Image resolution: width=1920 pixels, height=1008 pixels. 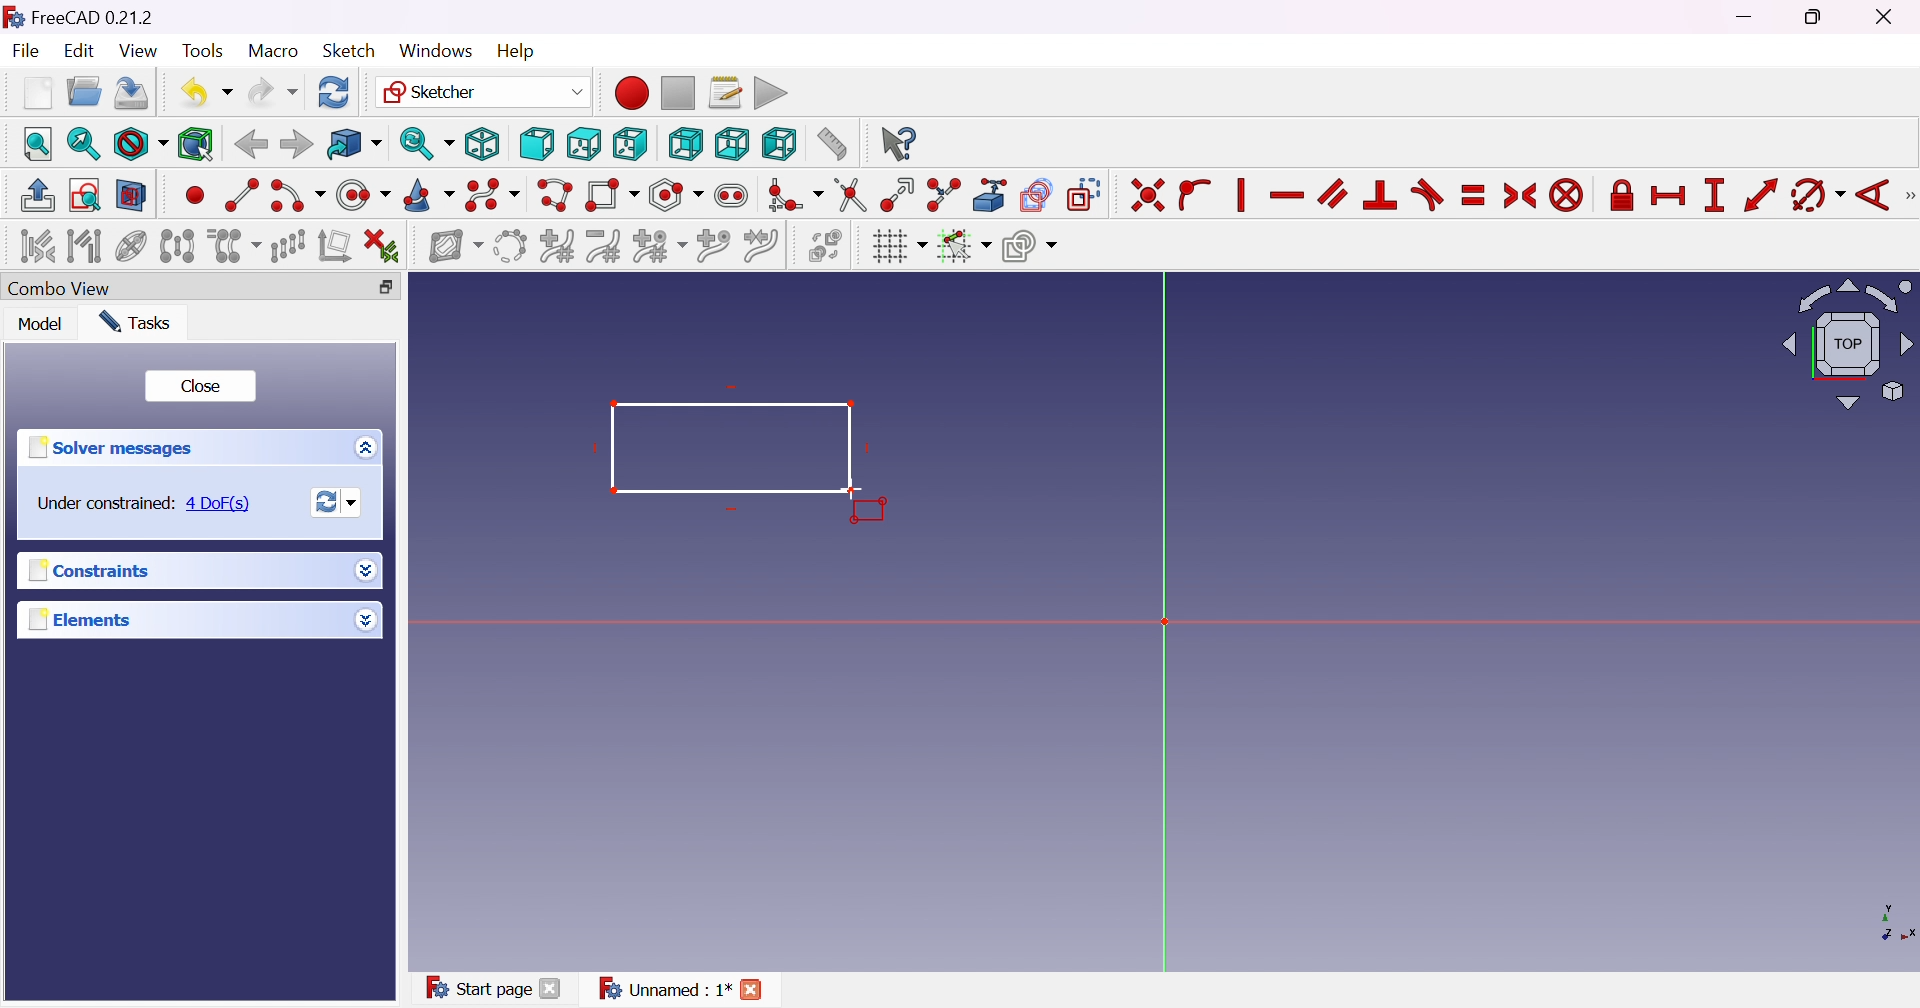 I want to click on Forces recomputation of active document, so click(x=341, y=501).